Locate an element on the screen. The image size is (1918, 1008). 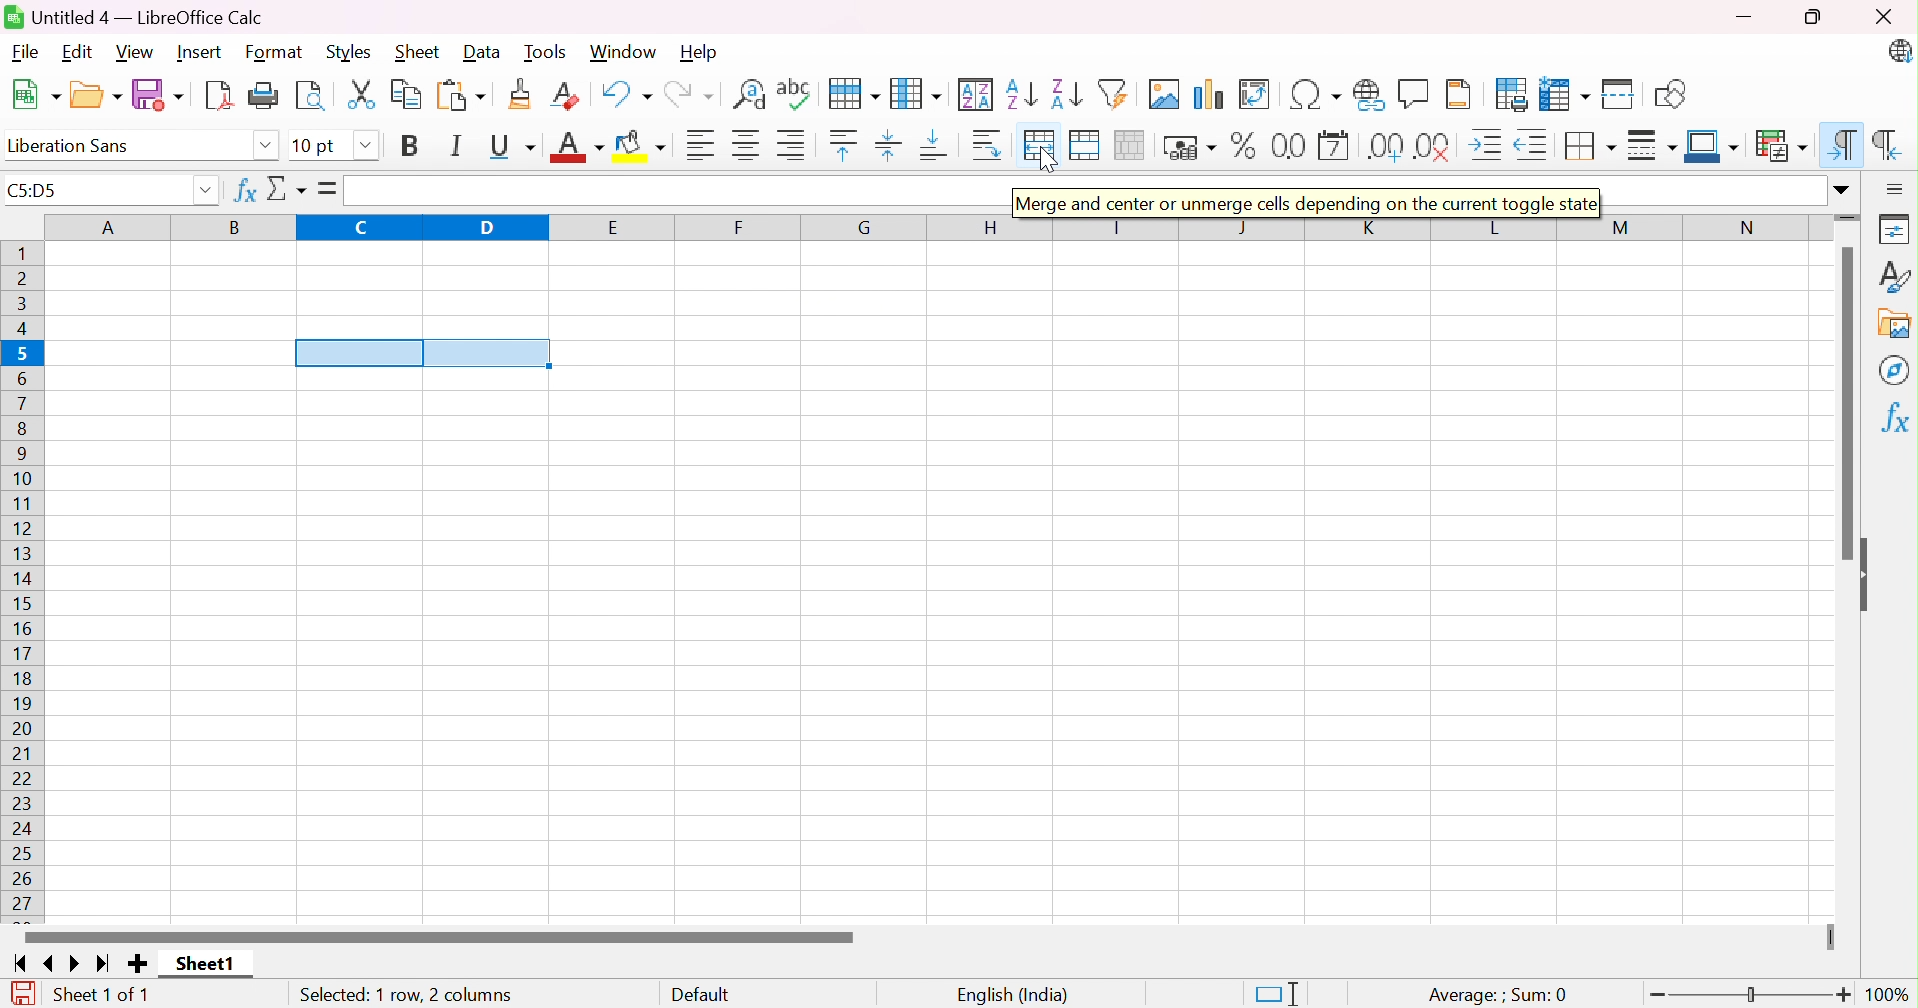
Copy is located at coordinates (407, 95).